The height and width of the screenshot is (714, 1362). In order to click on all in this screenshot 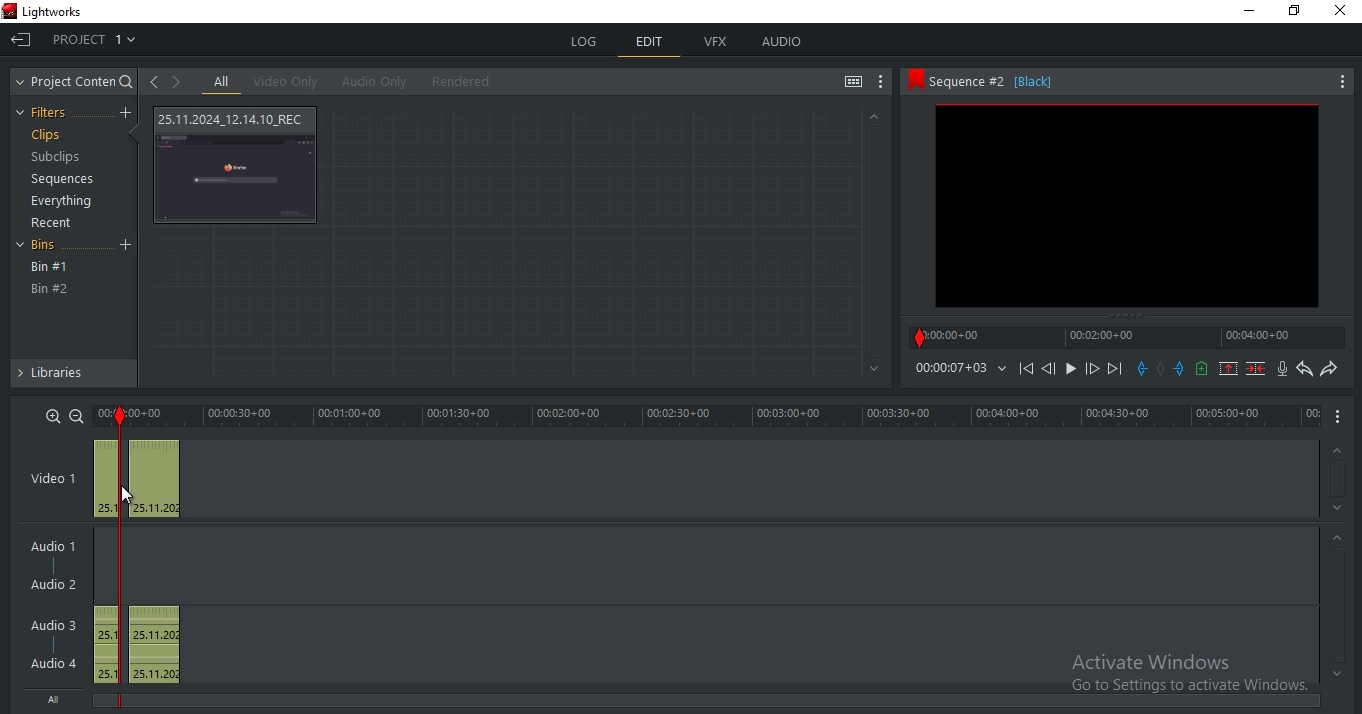, I will do `click(222, 82)`.